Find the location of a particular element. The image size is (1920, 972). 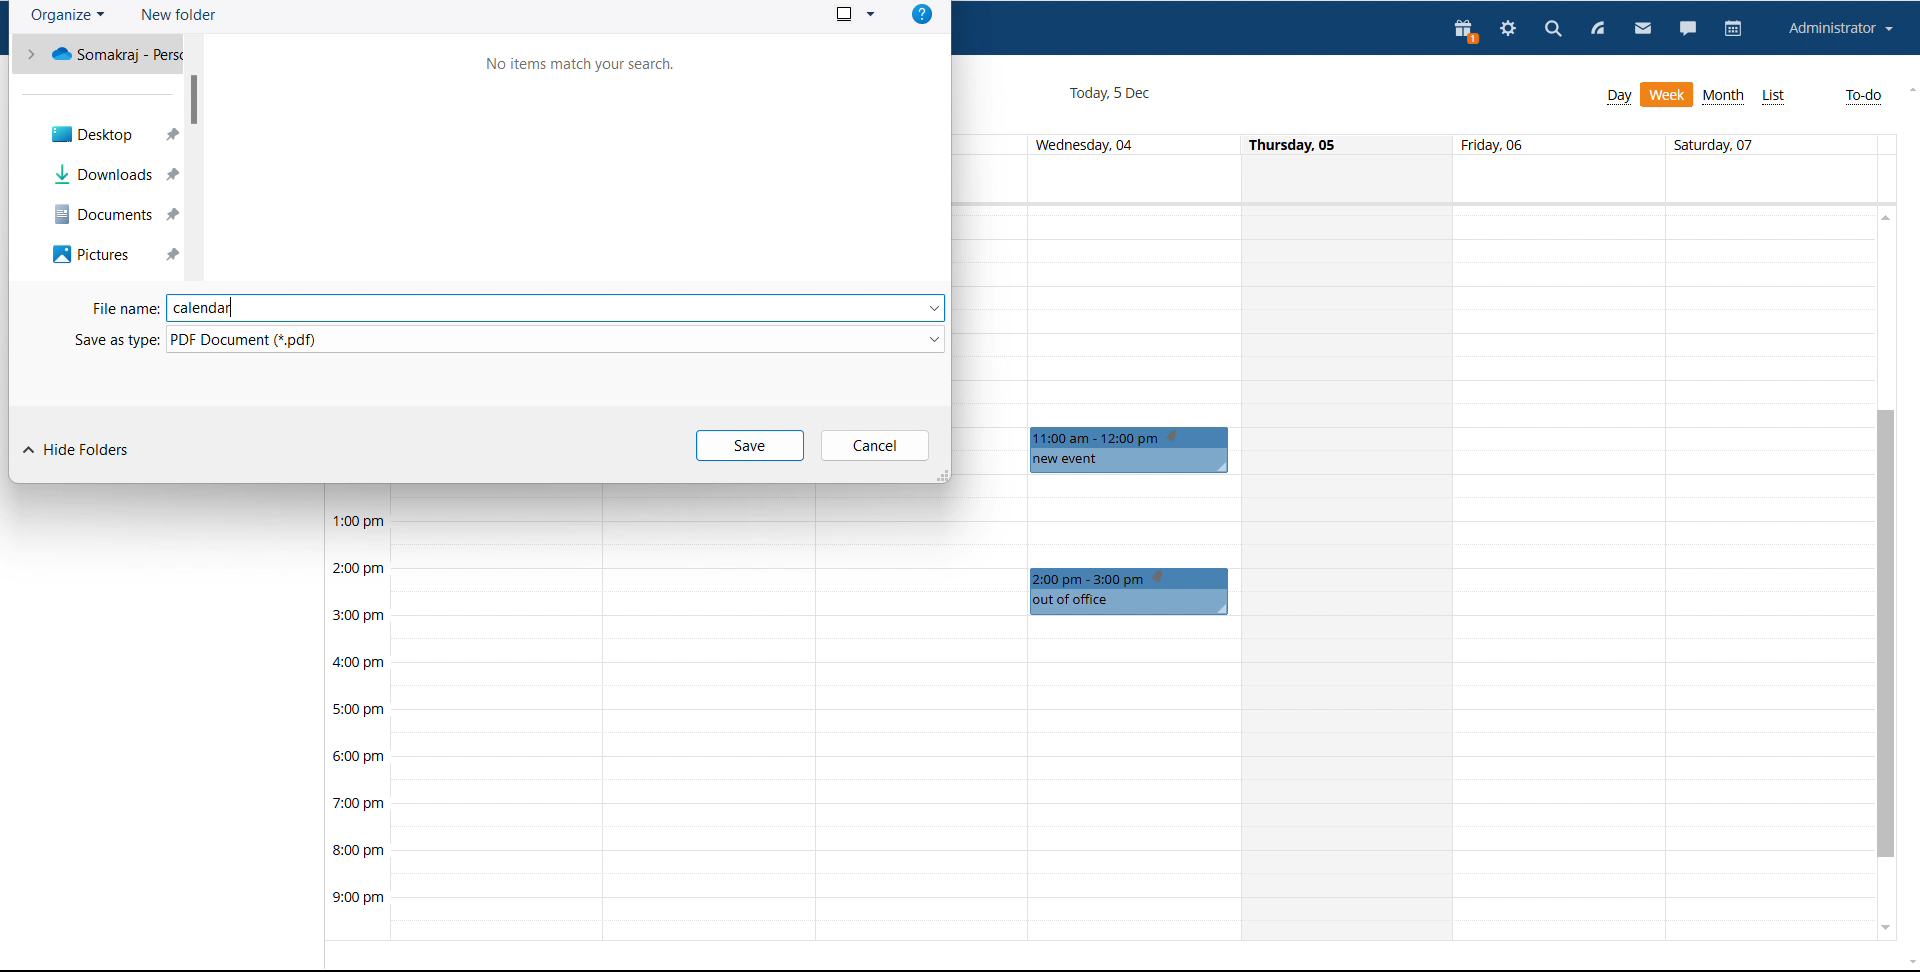

day view is located at coordinates (1619, 97).